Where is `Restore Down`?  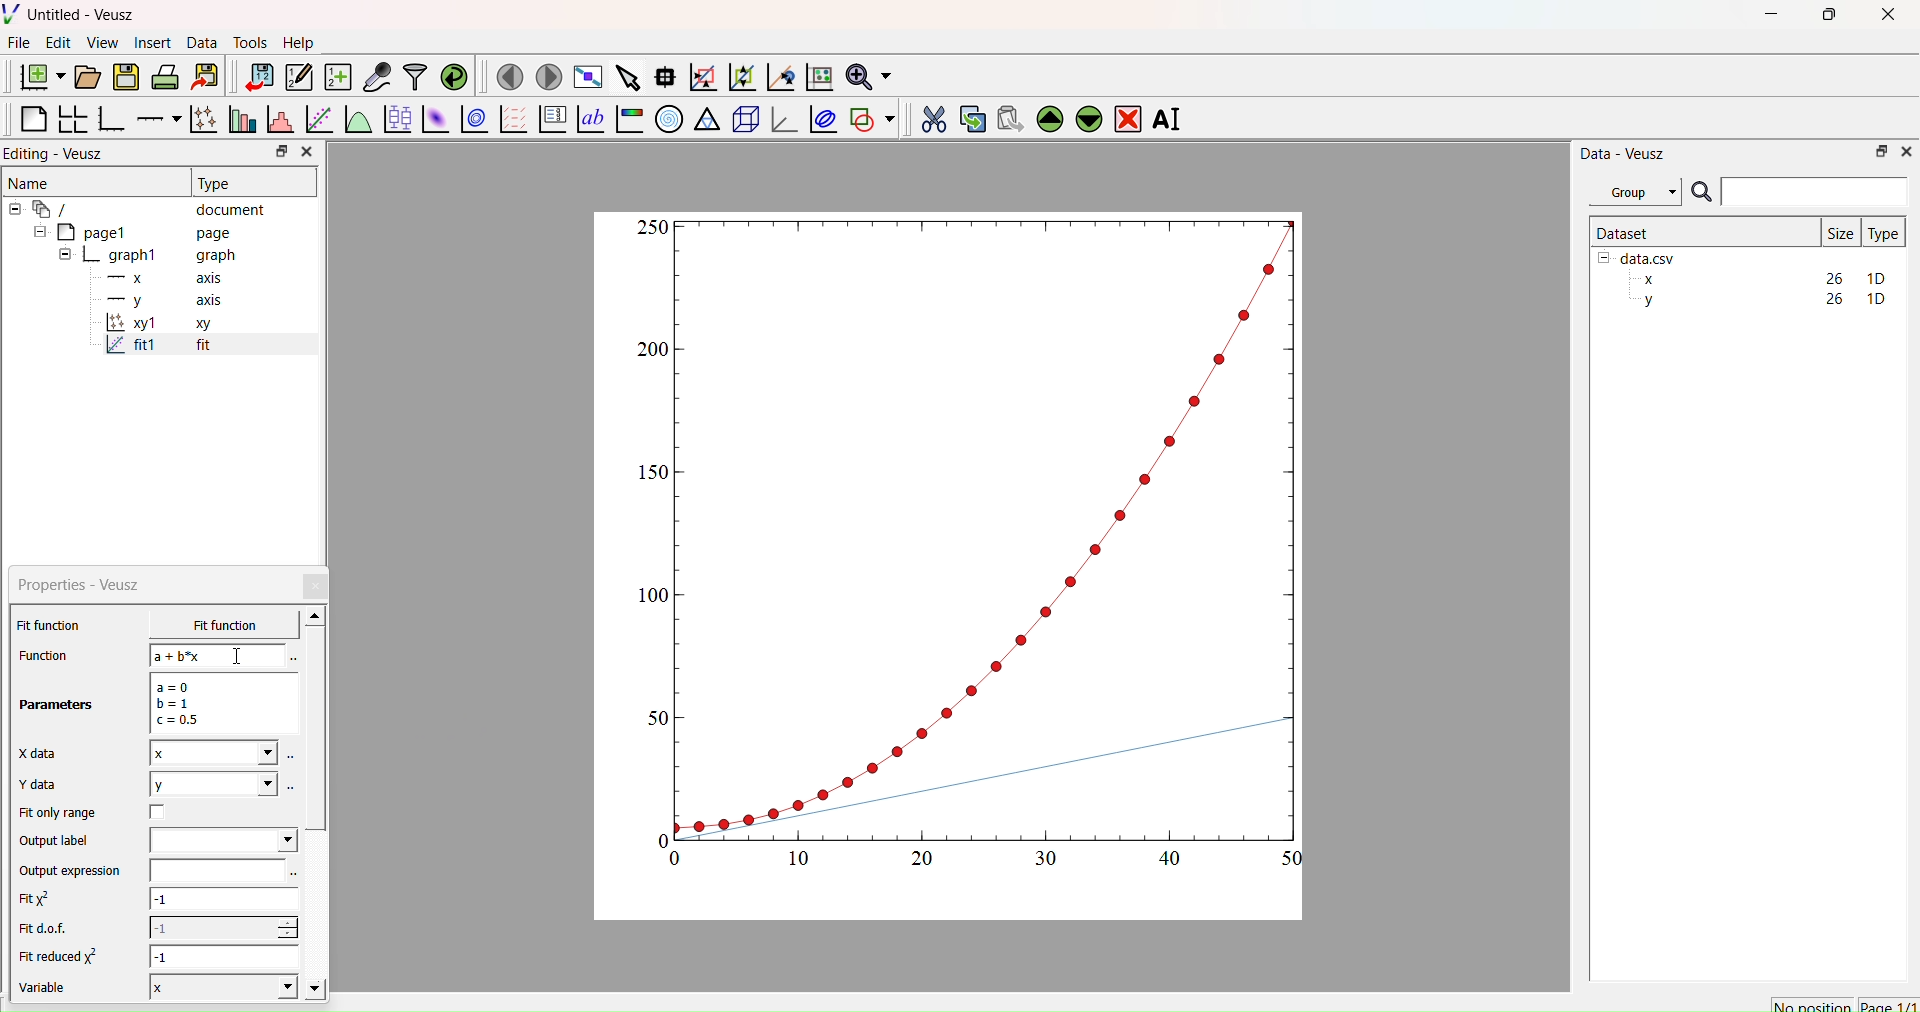 Restore Down is located at coordinates (1825, 17).